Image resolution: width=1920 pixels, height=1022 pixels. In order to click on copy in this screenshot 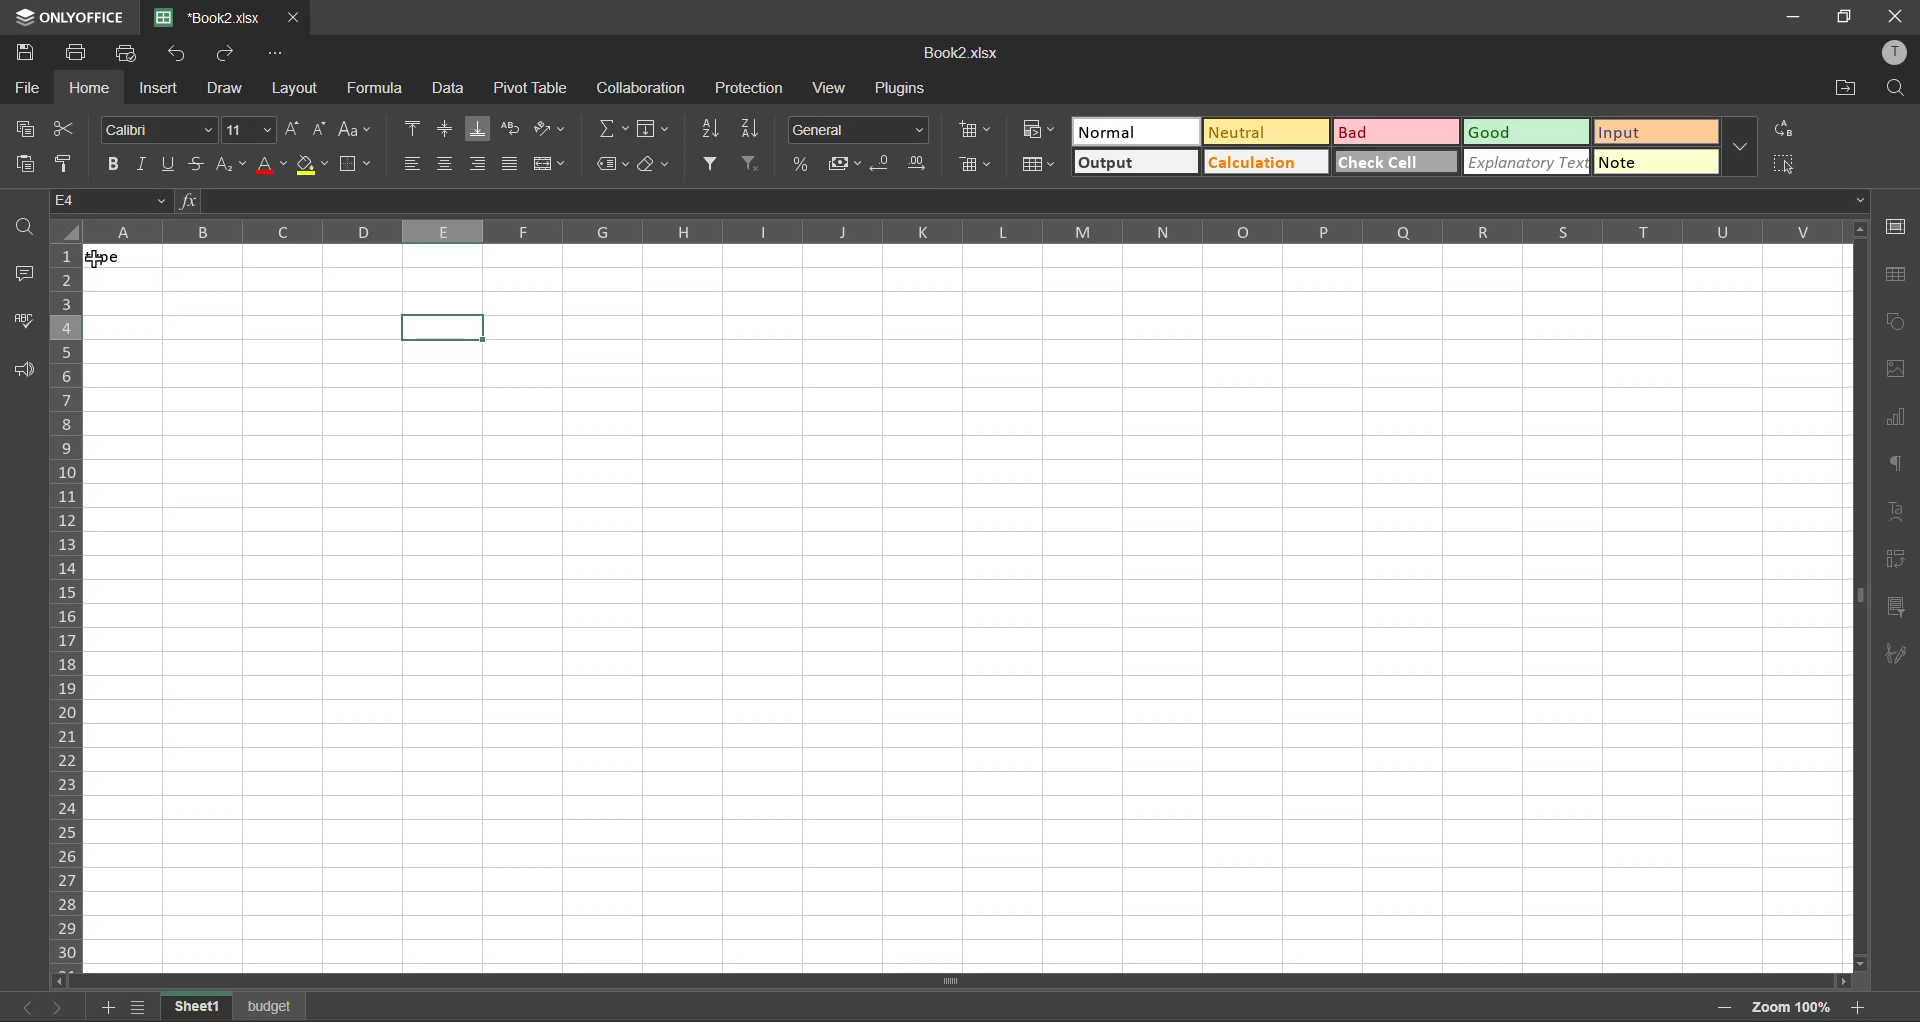, I will do `click(23, 128)`.